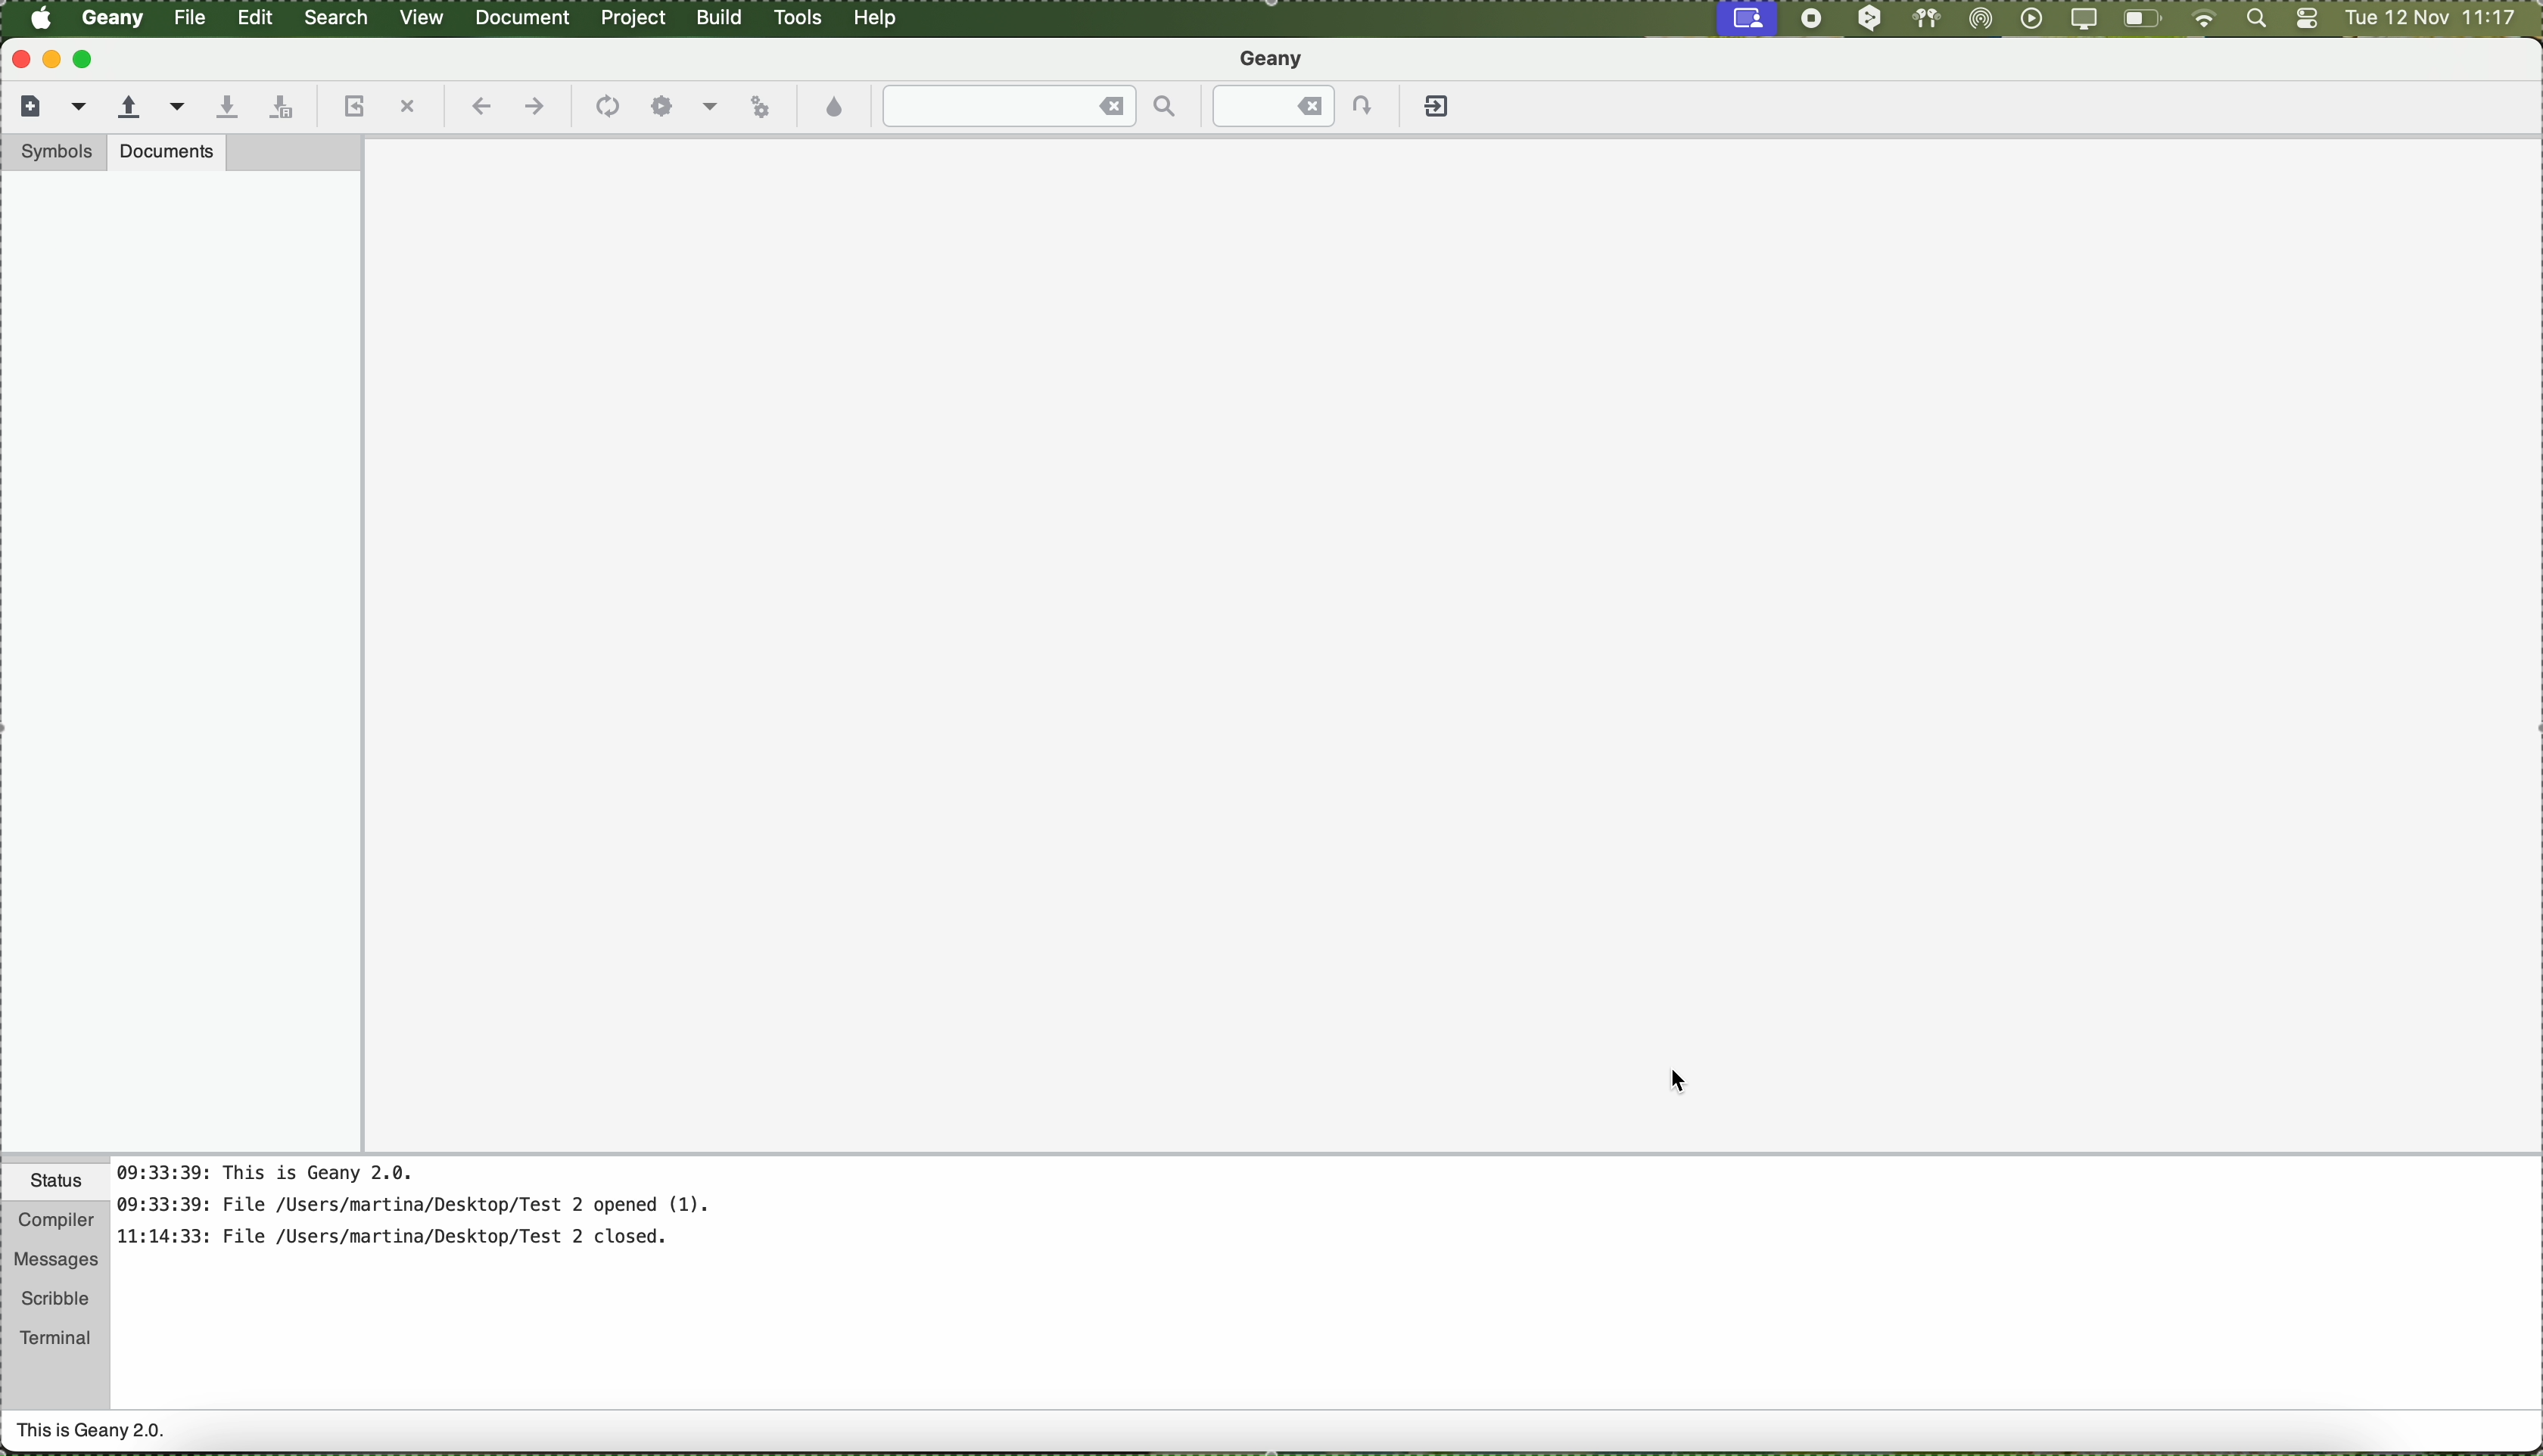 This screenshot has width=2543, height=1456. I want to click on jump to the entered line number, so click(1305, 106).